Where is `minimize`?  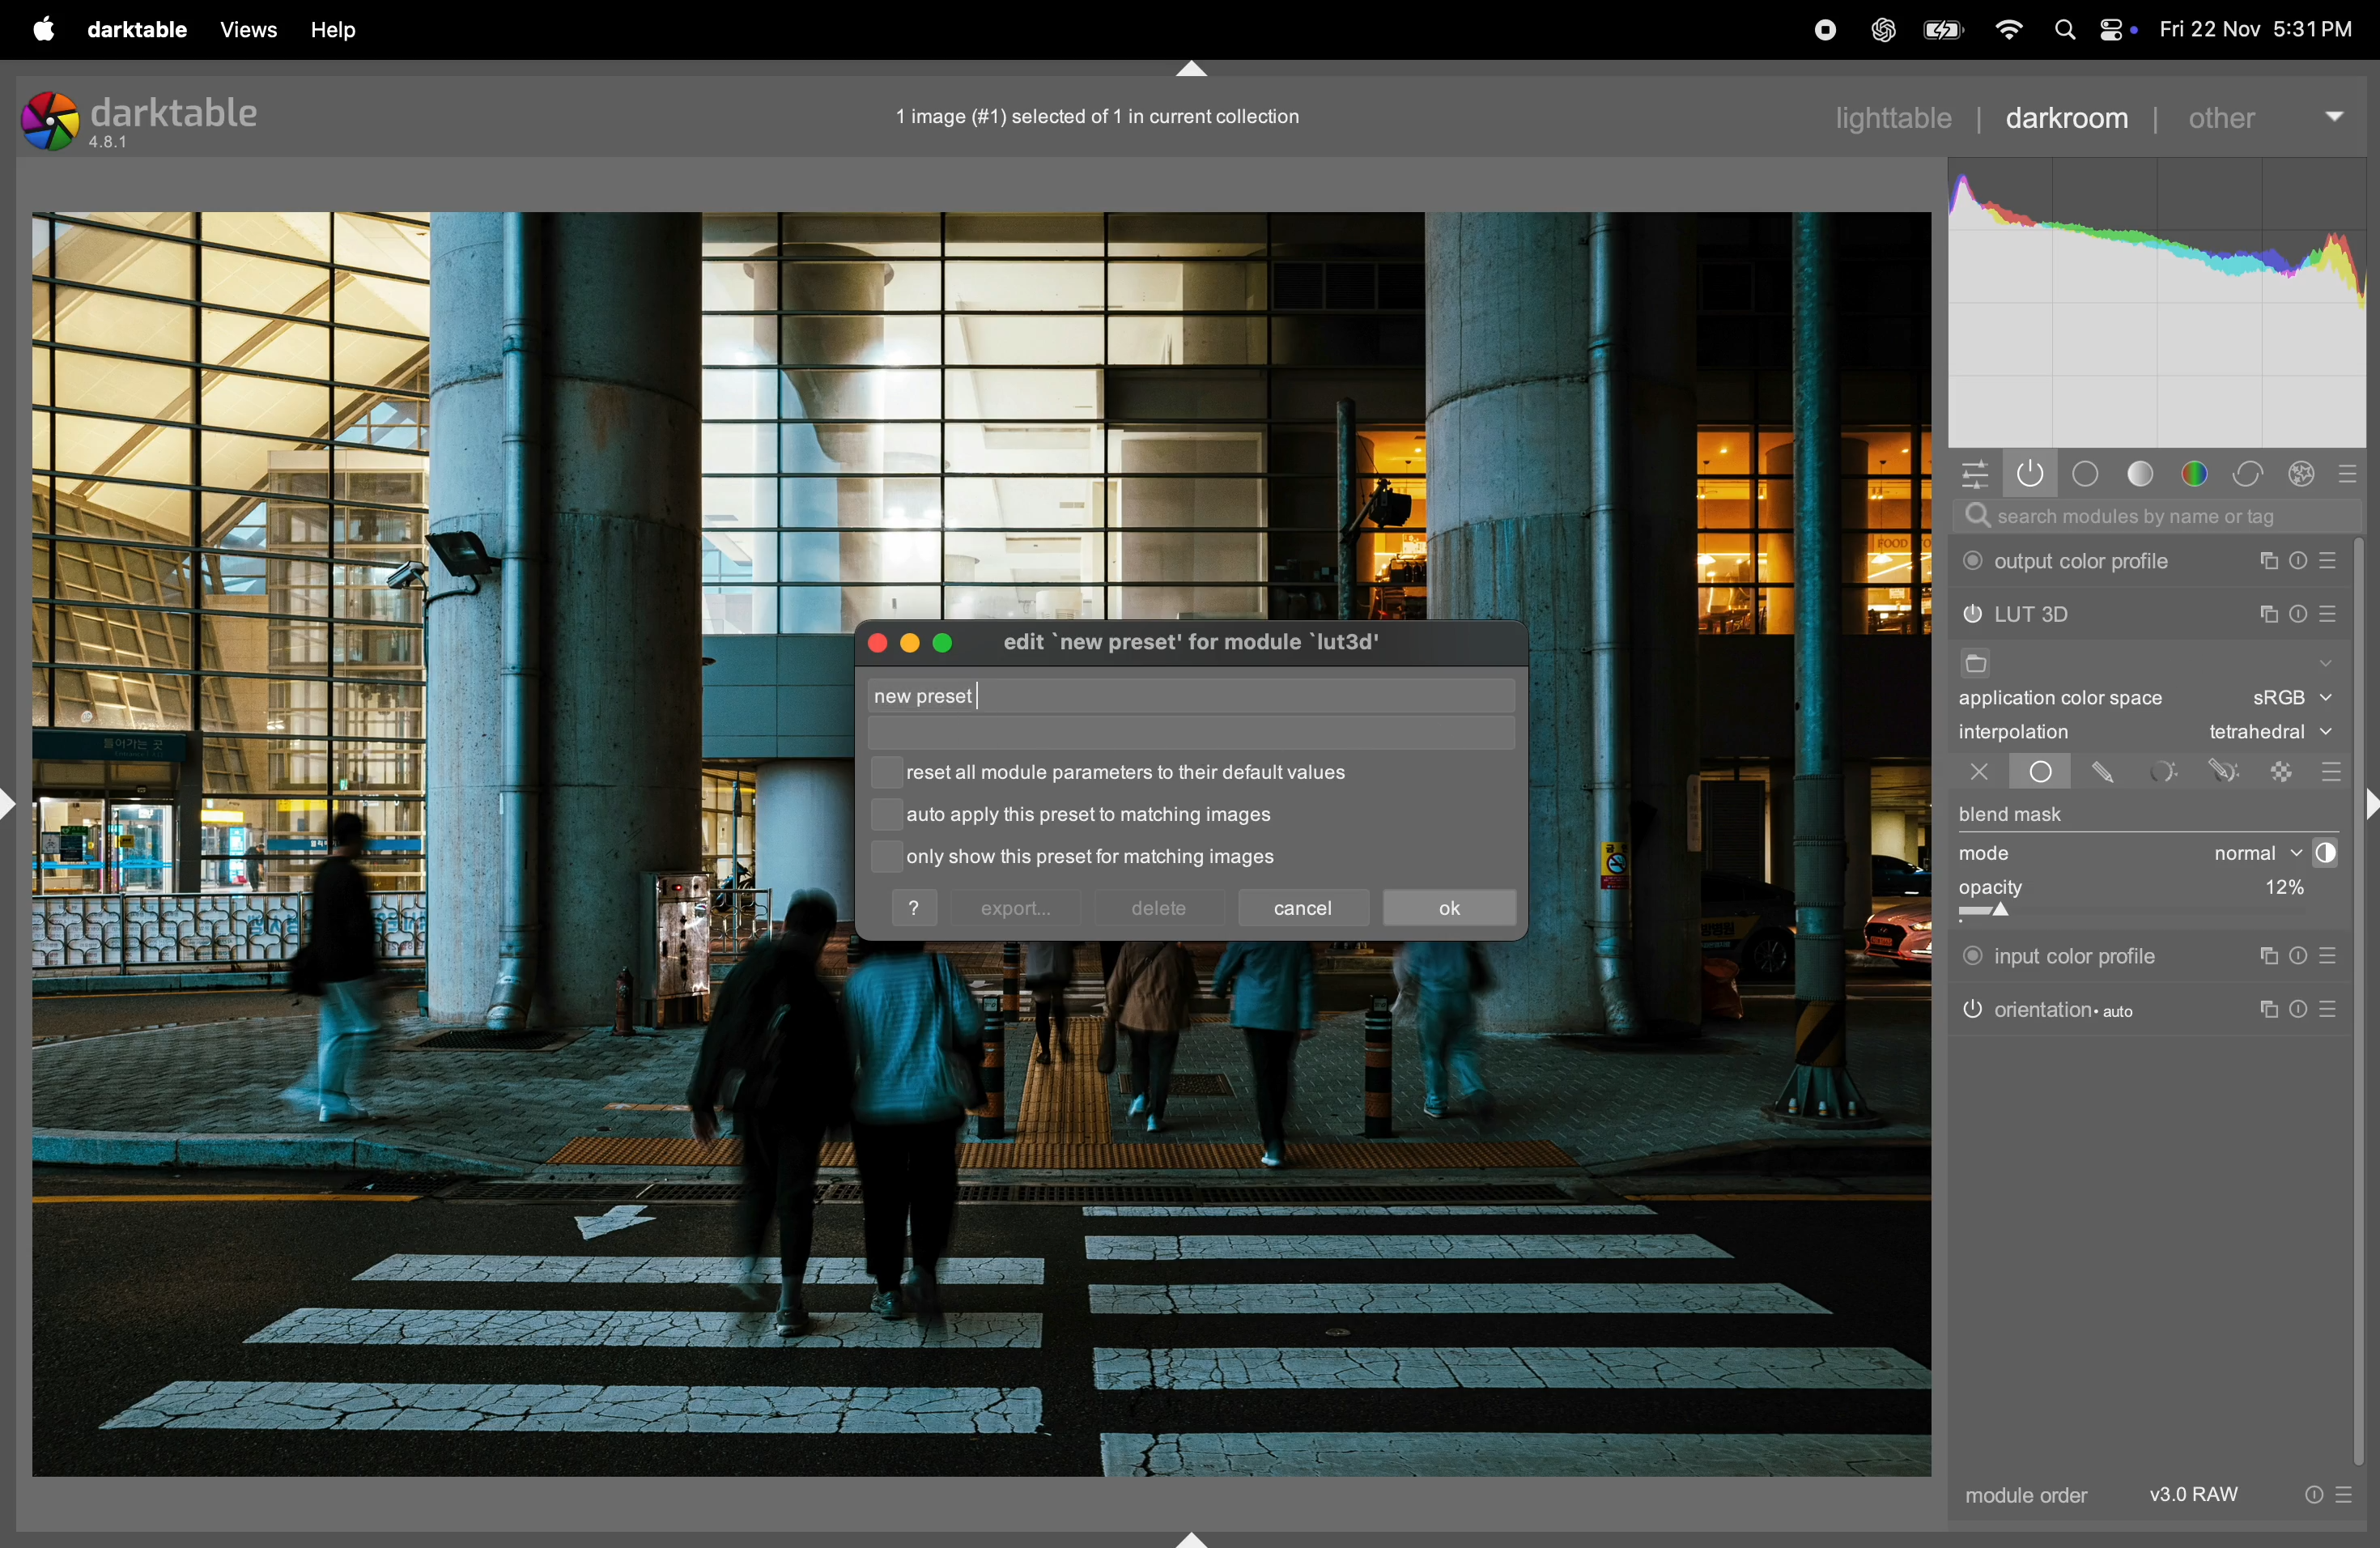 minimize is located at coordinates (906, 642).